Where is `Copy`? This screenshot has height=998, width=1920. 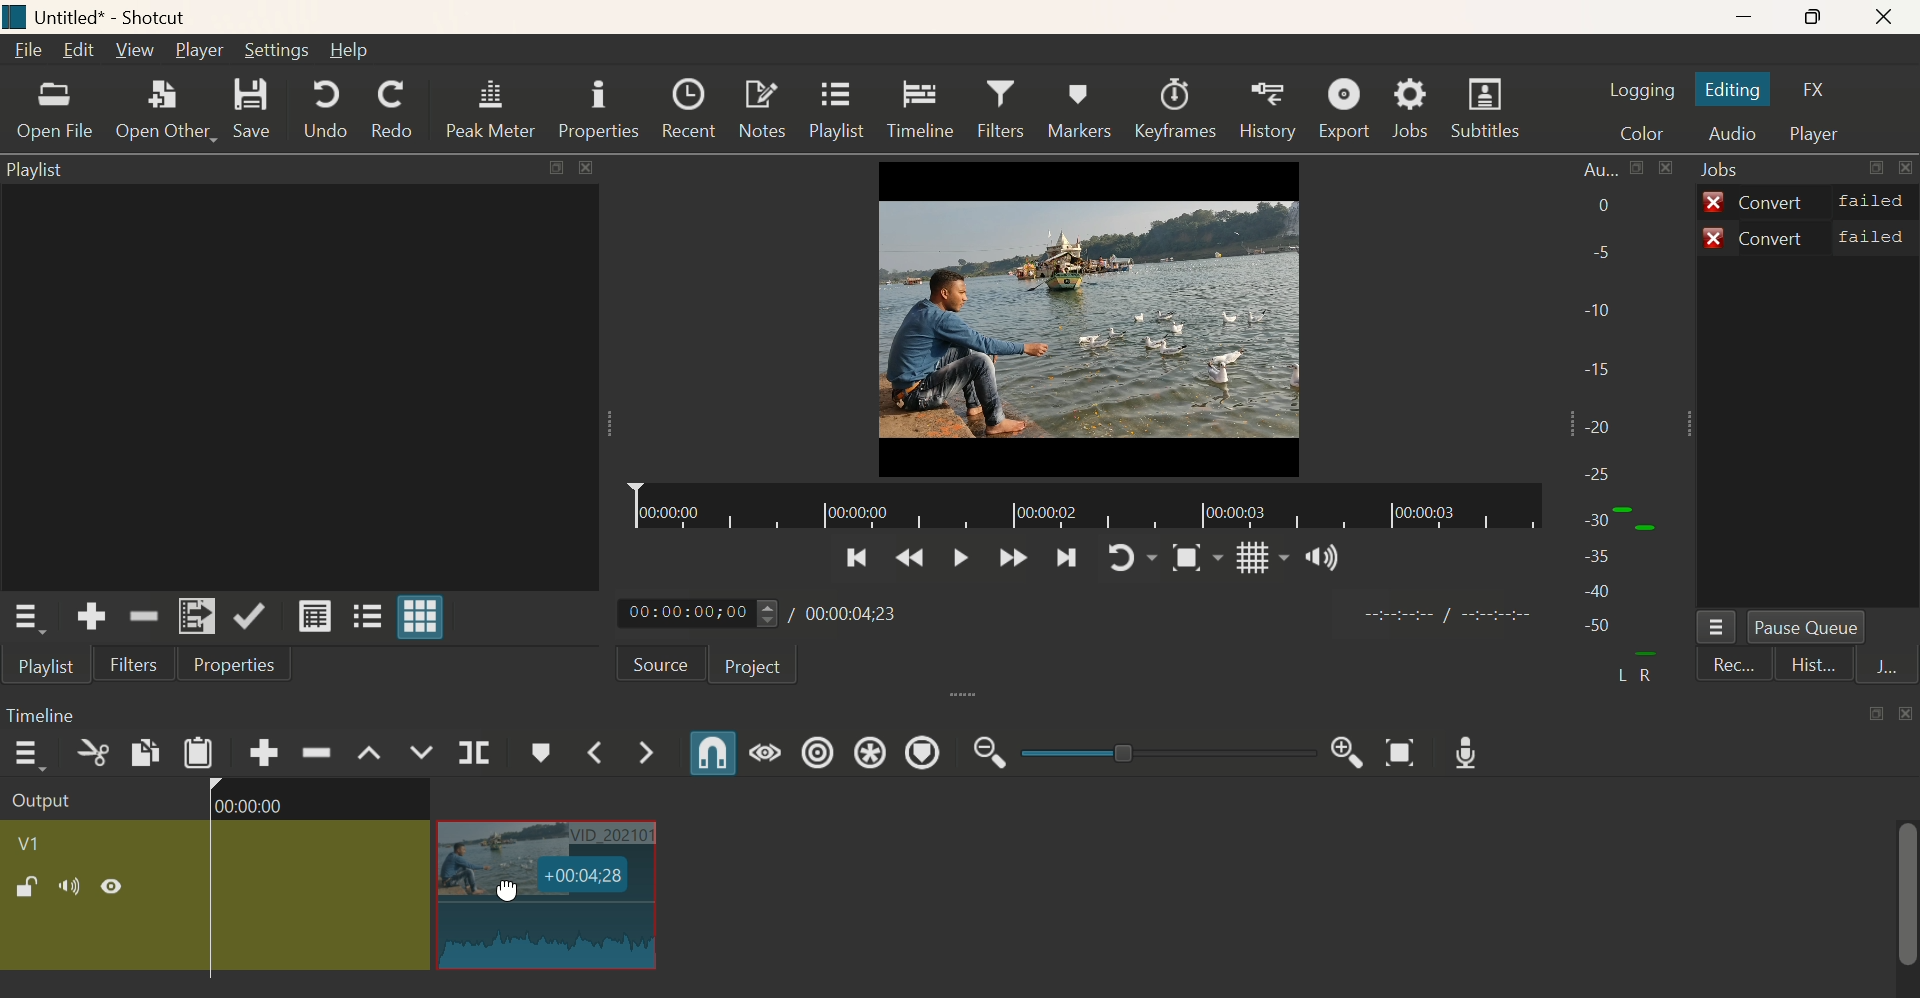 Copy is located at coordinates (141, 755).